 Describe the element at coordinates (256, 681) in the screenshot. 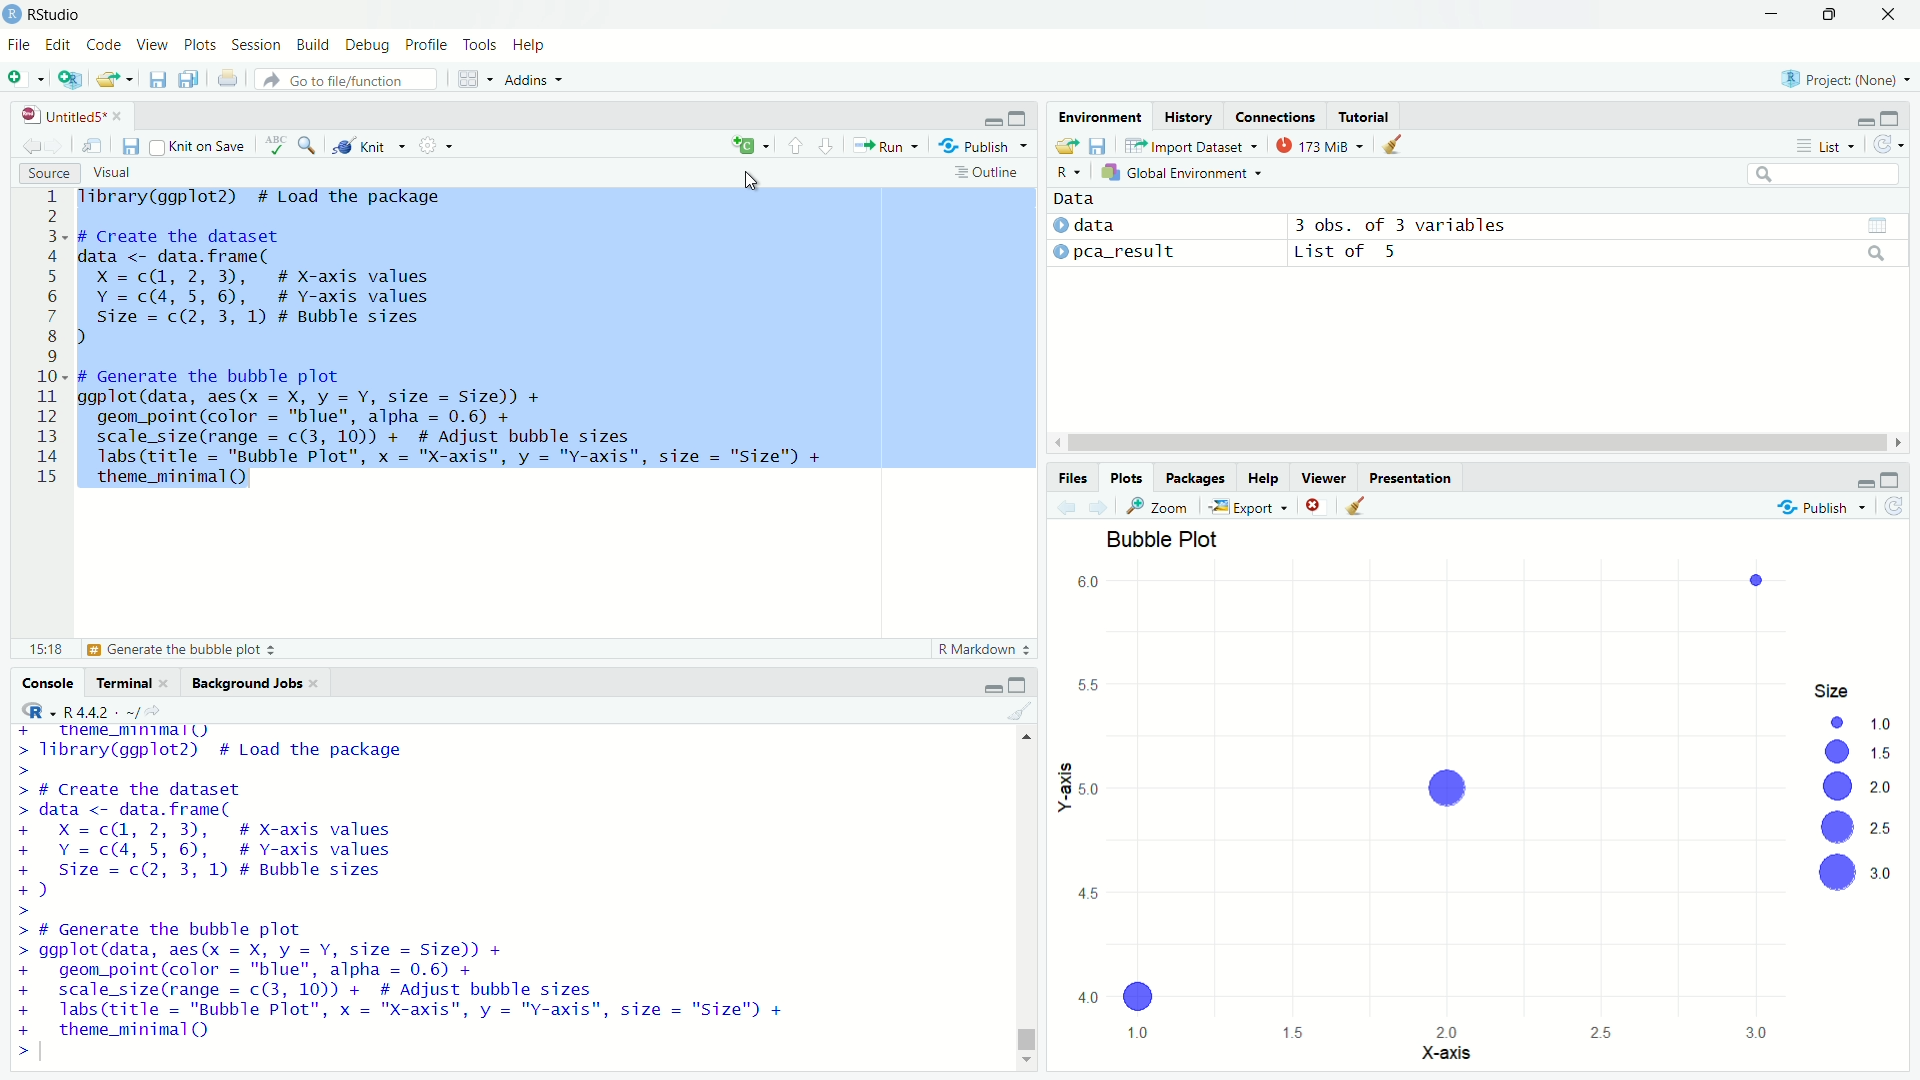

I see `background jobs` at that location.